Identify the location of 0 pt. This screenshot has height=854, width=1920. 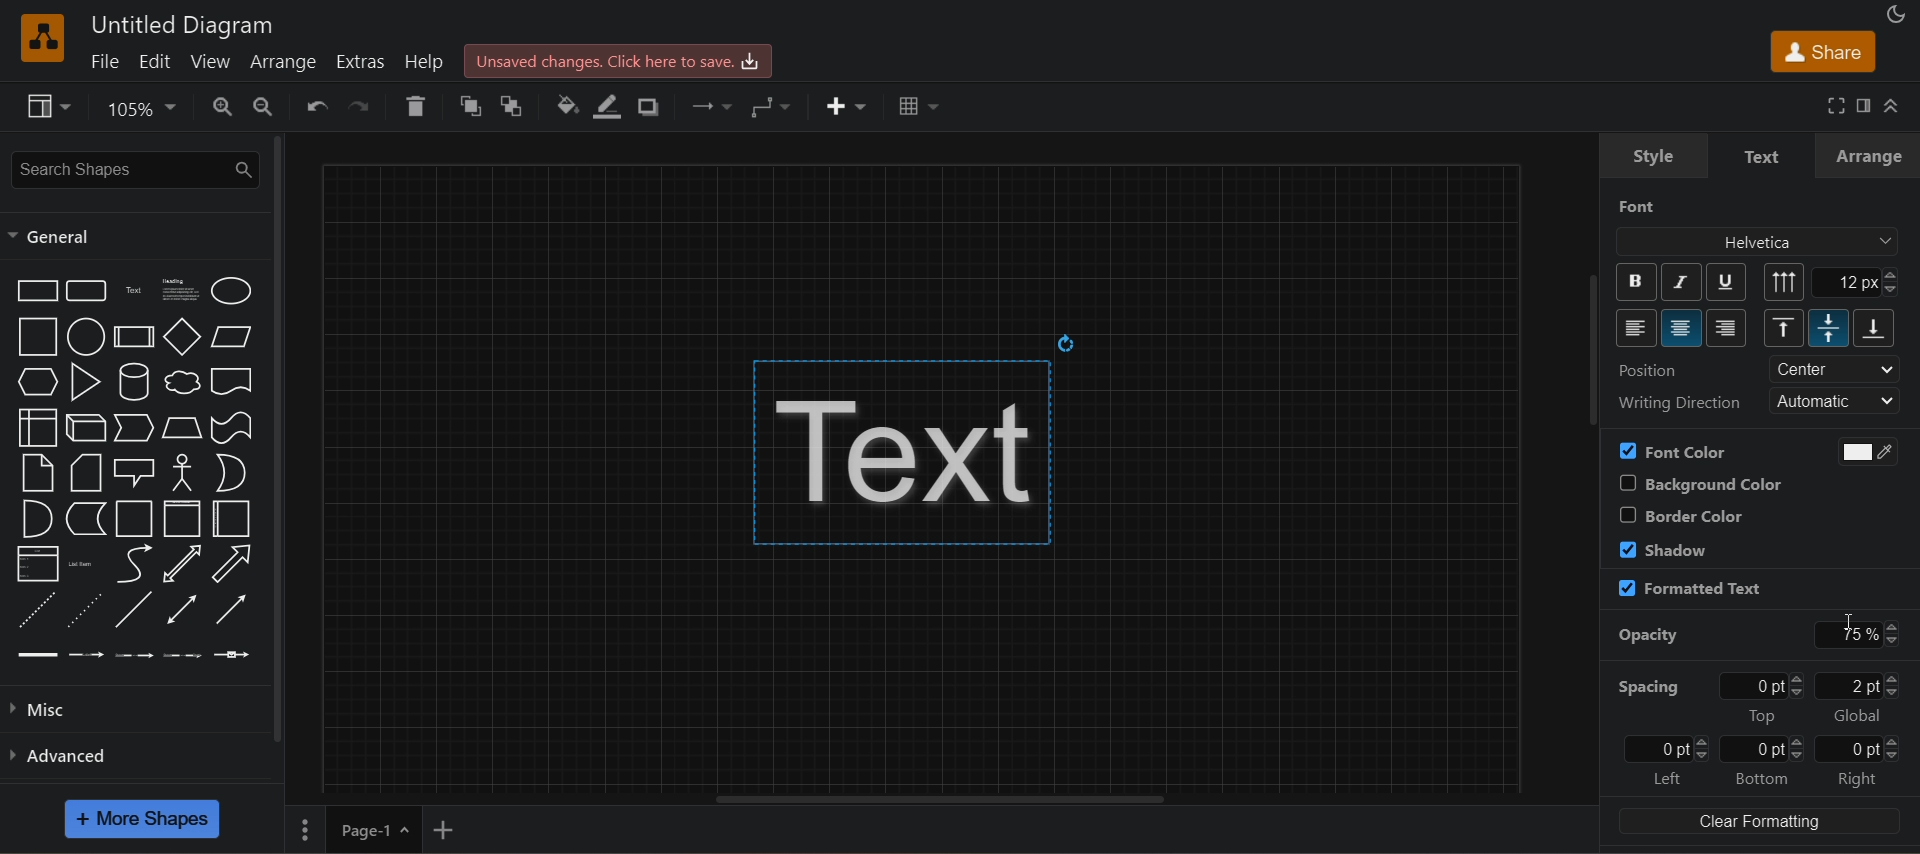
(1666, 749).